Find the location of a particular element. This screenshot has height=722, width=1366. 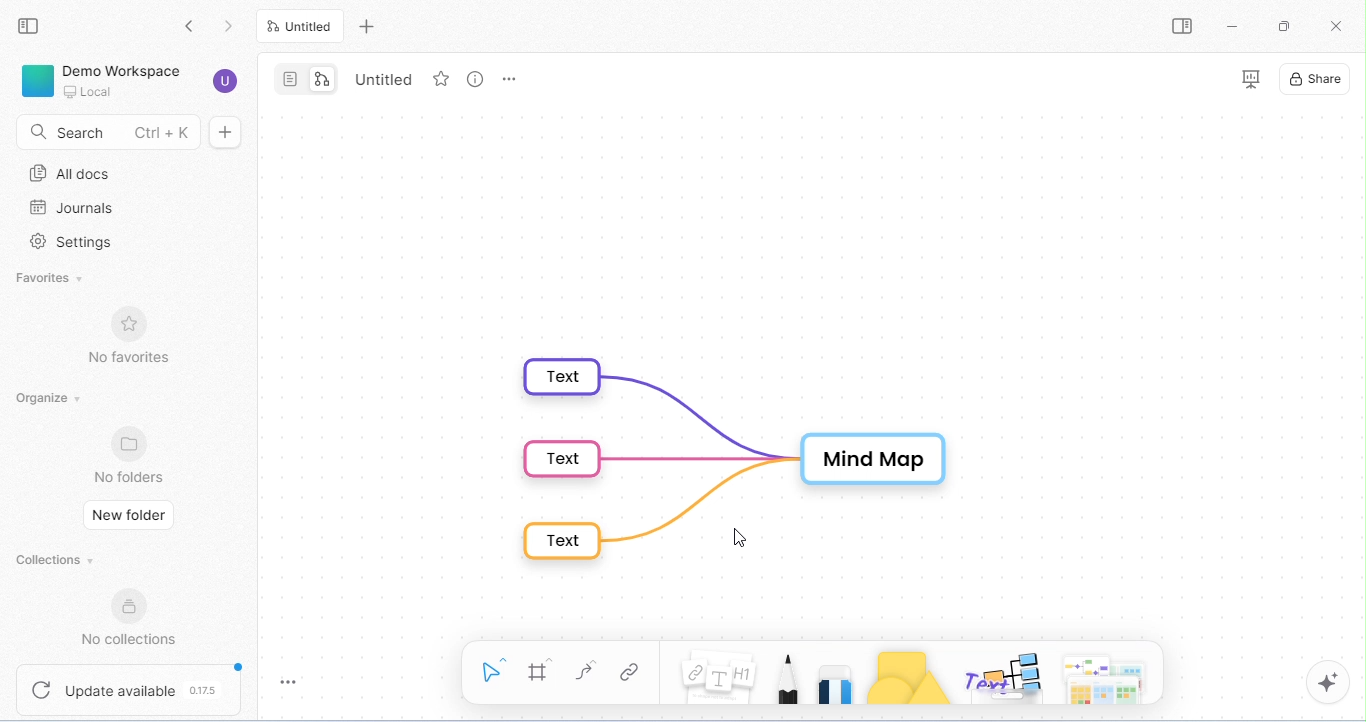

note is located at coordinates (716, 672).